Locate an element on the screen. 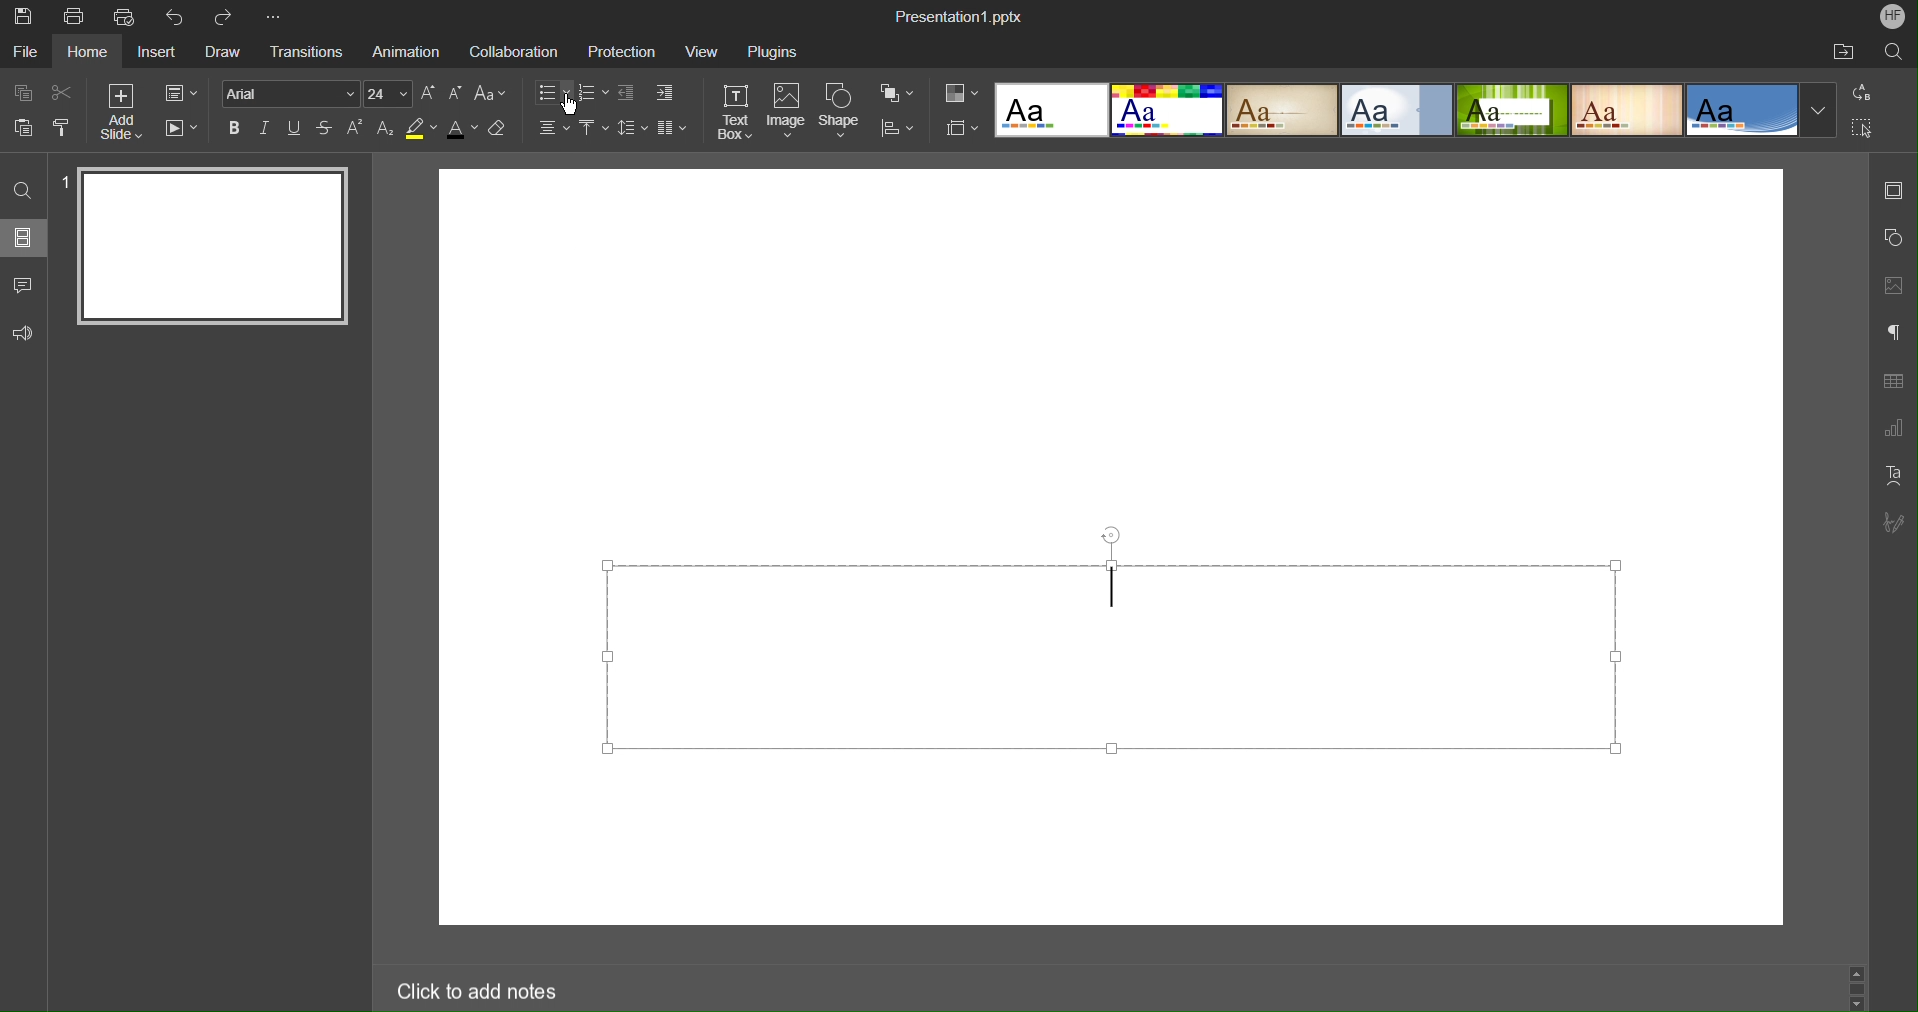 Image resolution: width=1918 pixels, height=1012 pixels. Animation is located at coordinates (403, 52).